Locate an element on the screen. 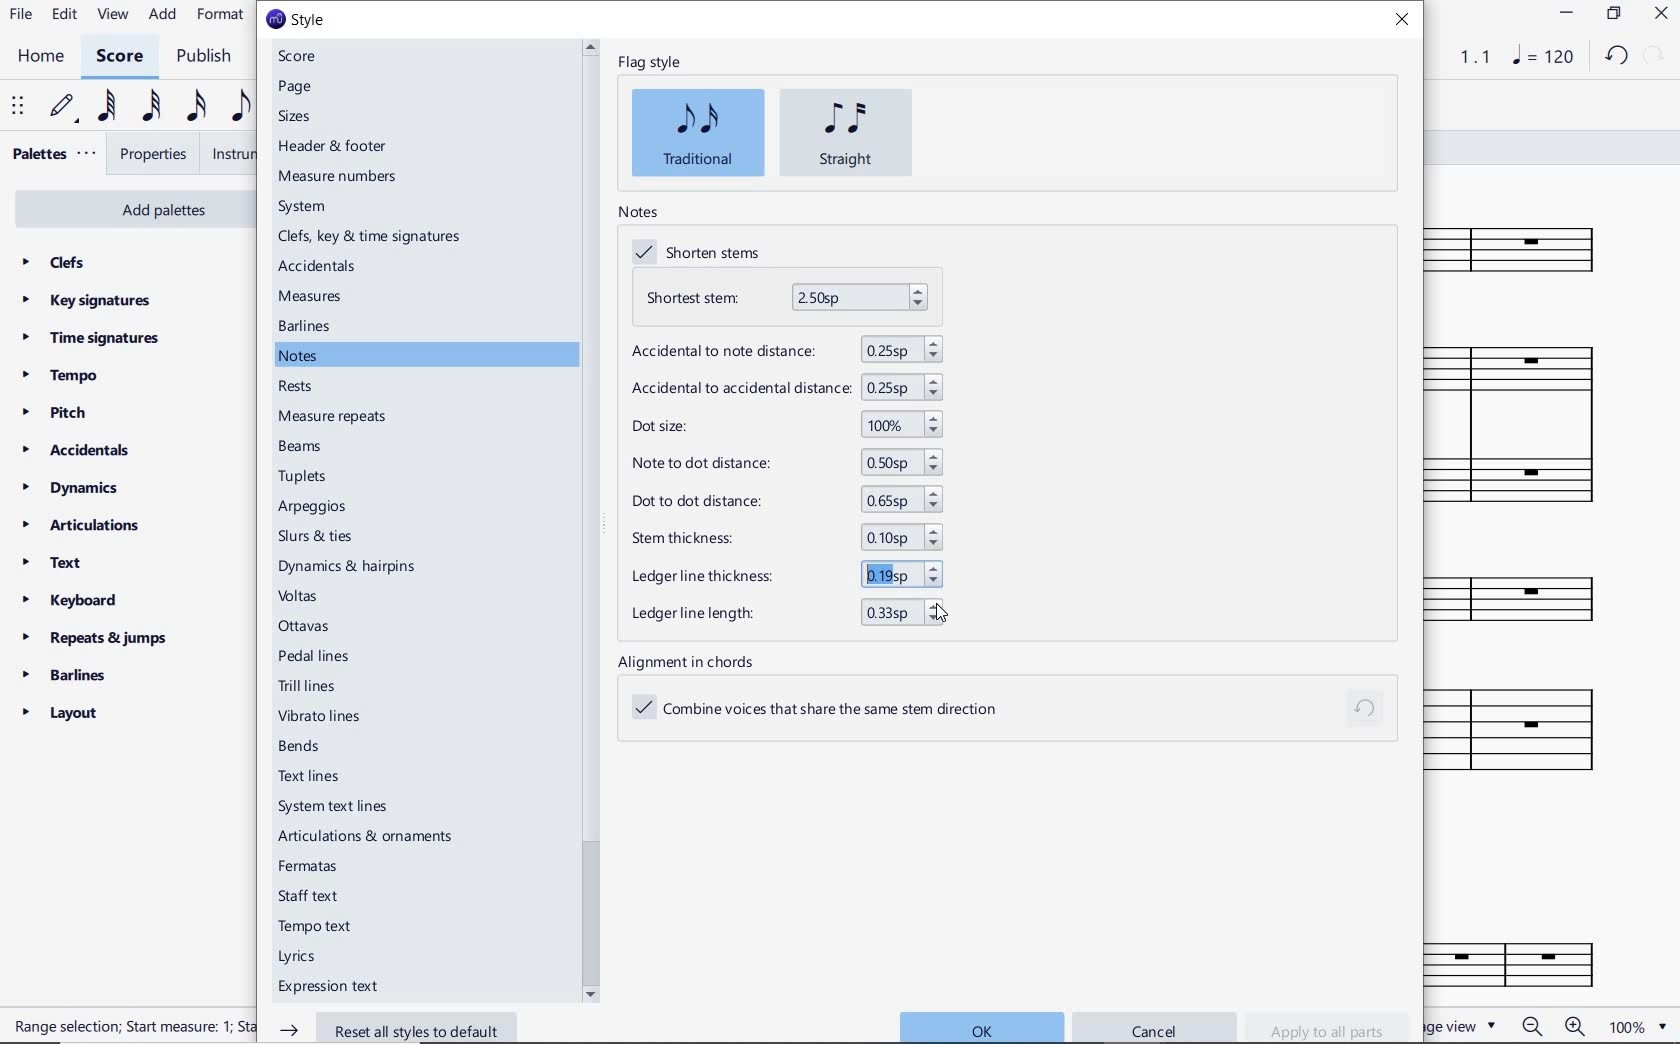 The image size is (1680, 1044). ok is located at coordinates (981, 1027).